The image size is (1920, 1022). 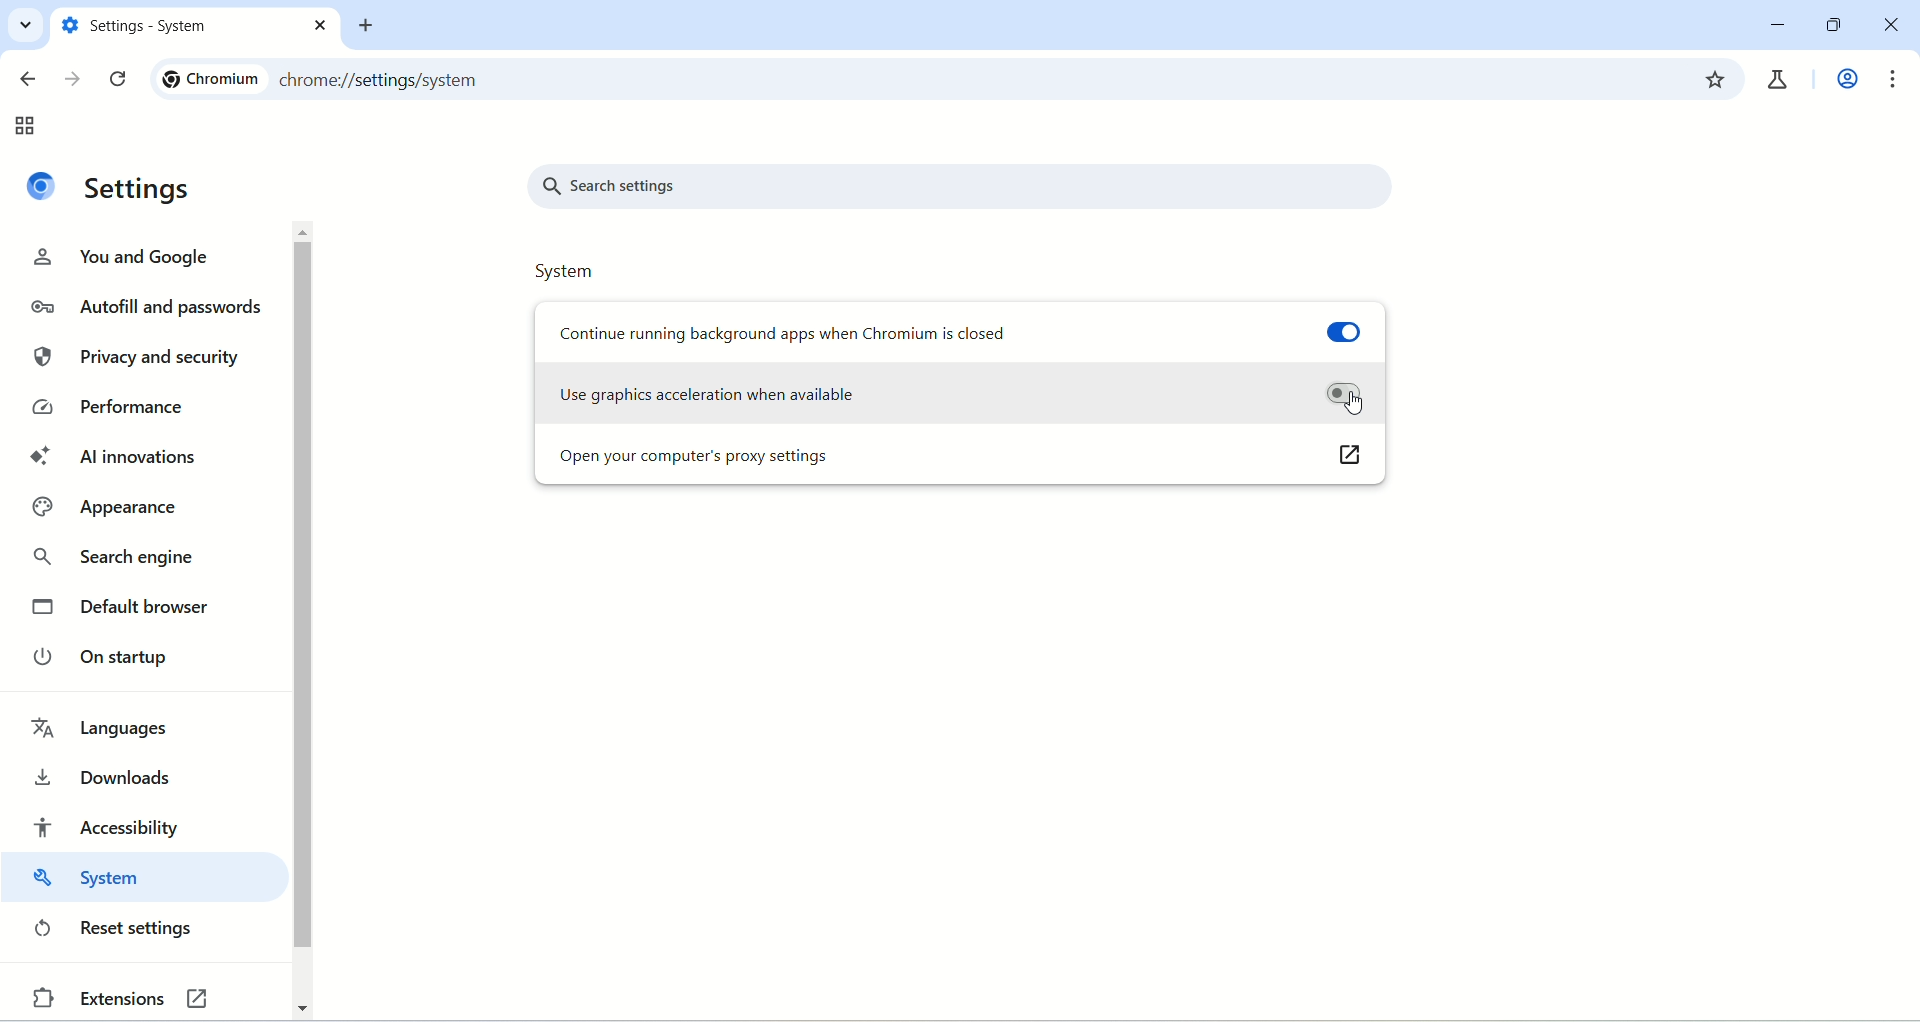 I want to click on move up, so click(x=305, y=232).